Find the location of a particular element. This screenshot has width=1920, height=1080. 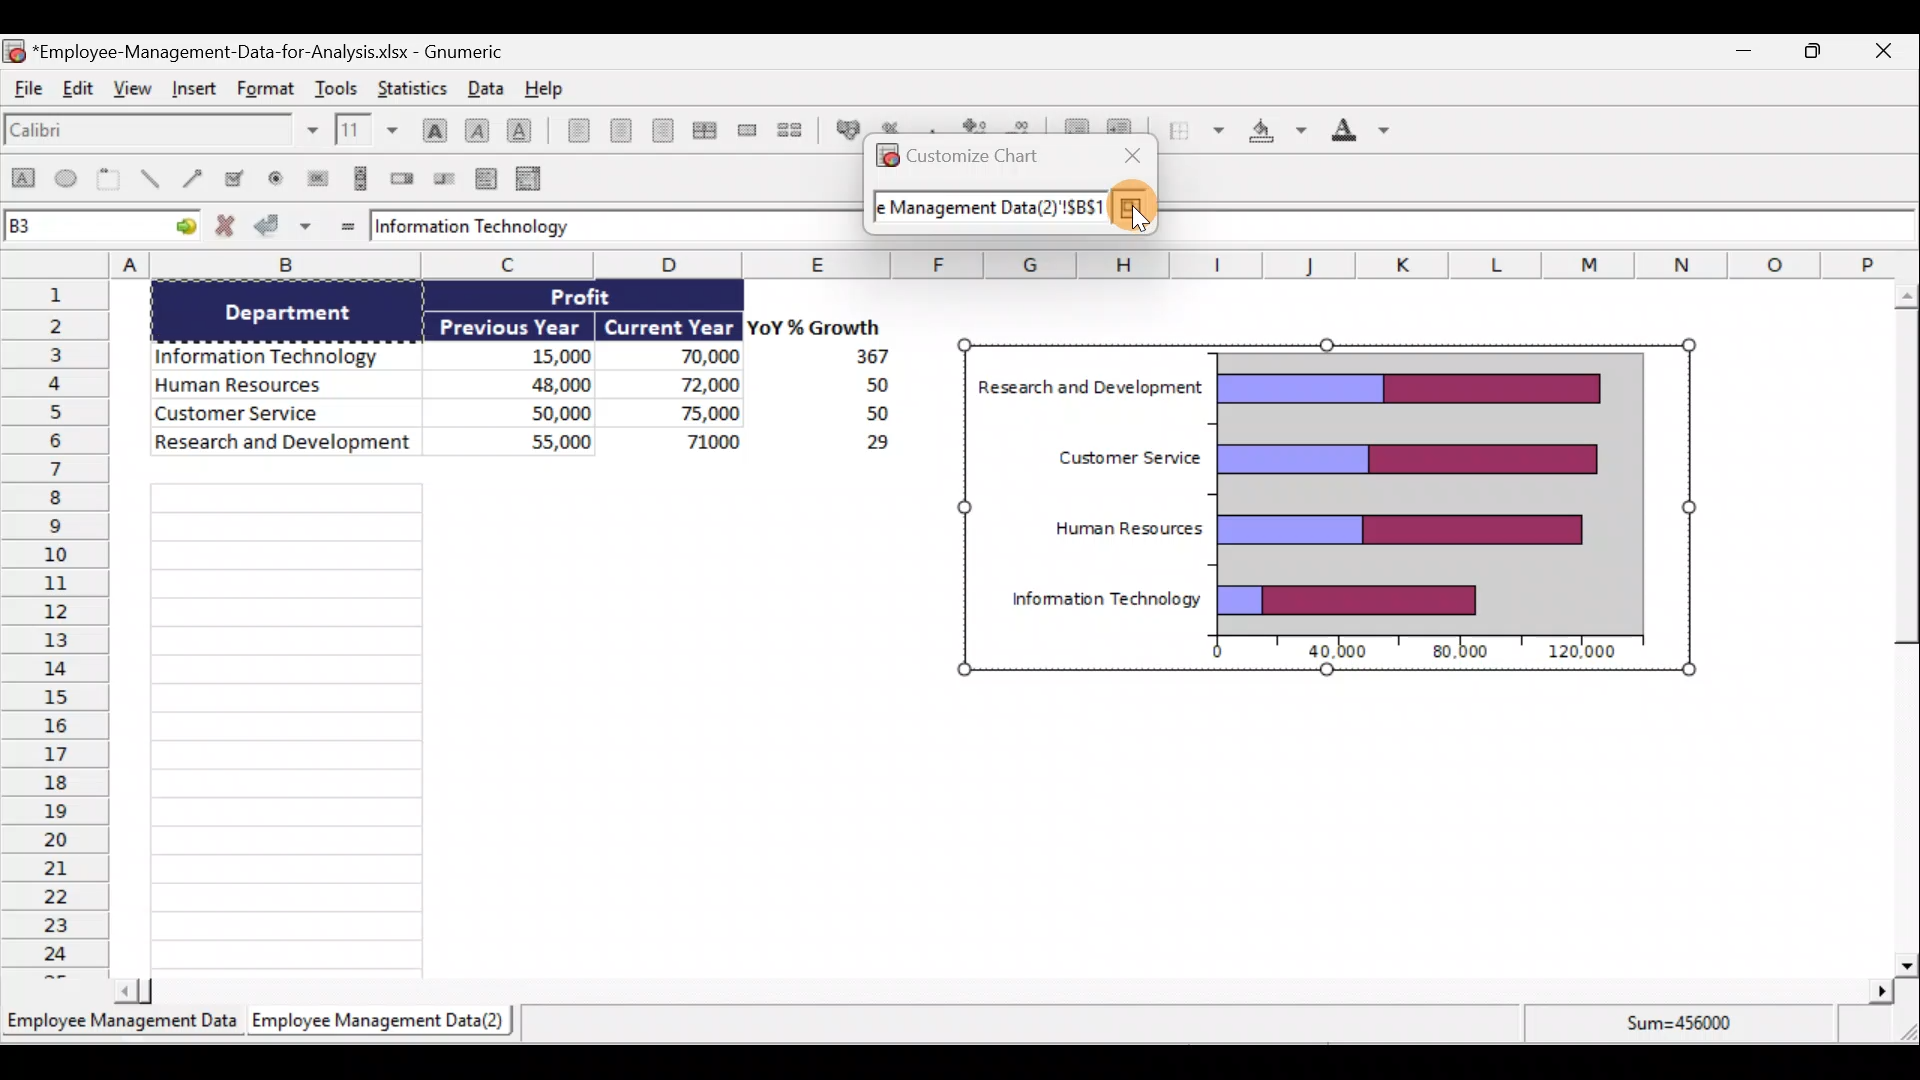

Minimize is located at coordinates (1742, 53).